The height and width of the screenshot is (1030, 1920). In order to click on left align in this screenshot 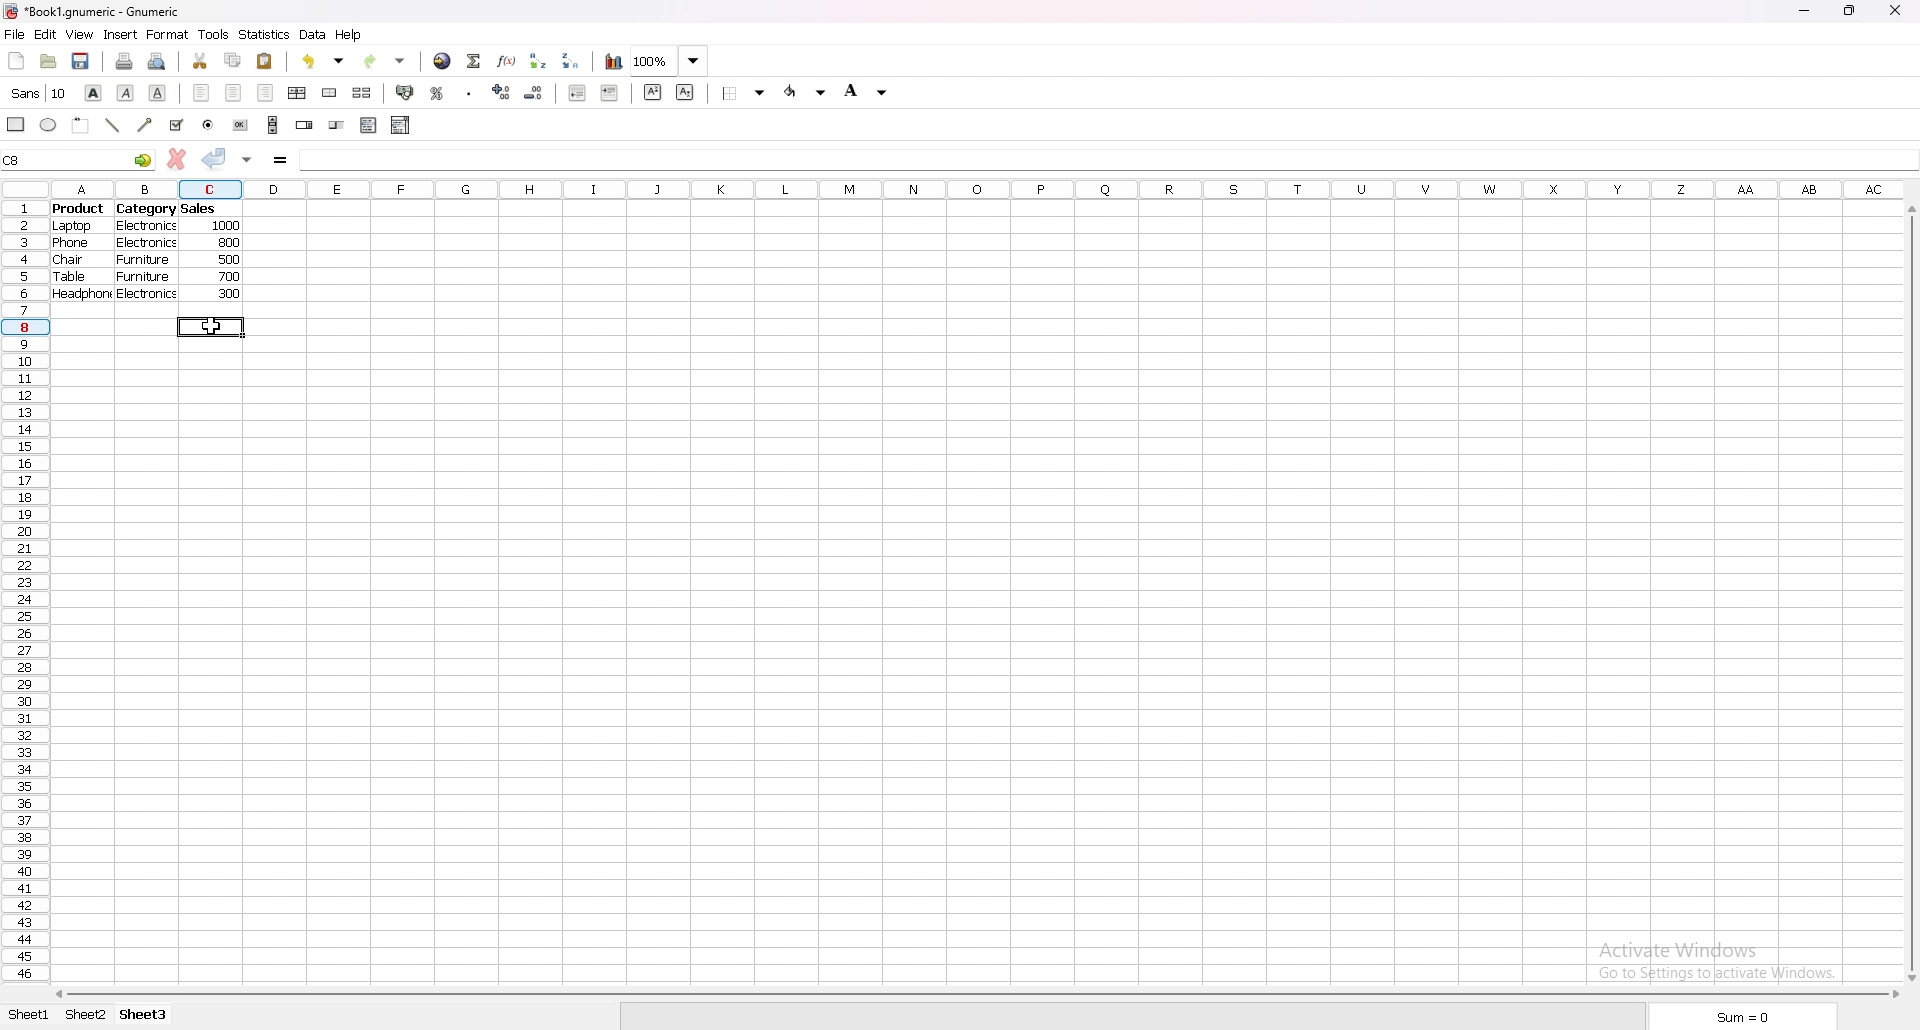, I will do `click(202, 93)`.